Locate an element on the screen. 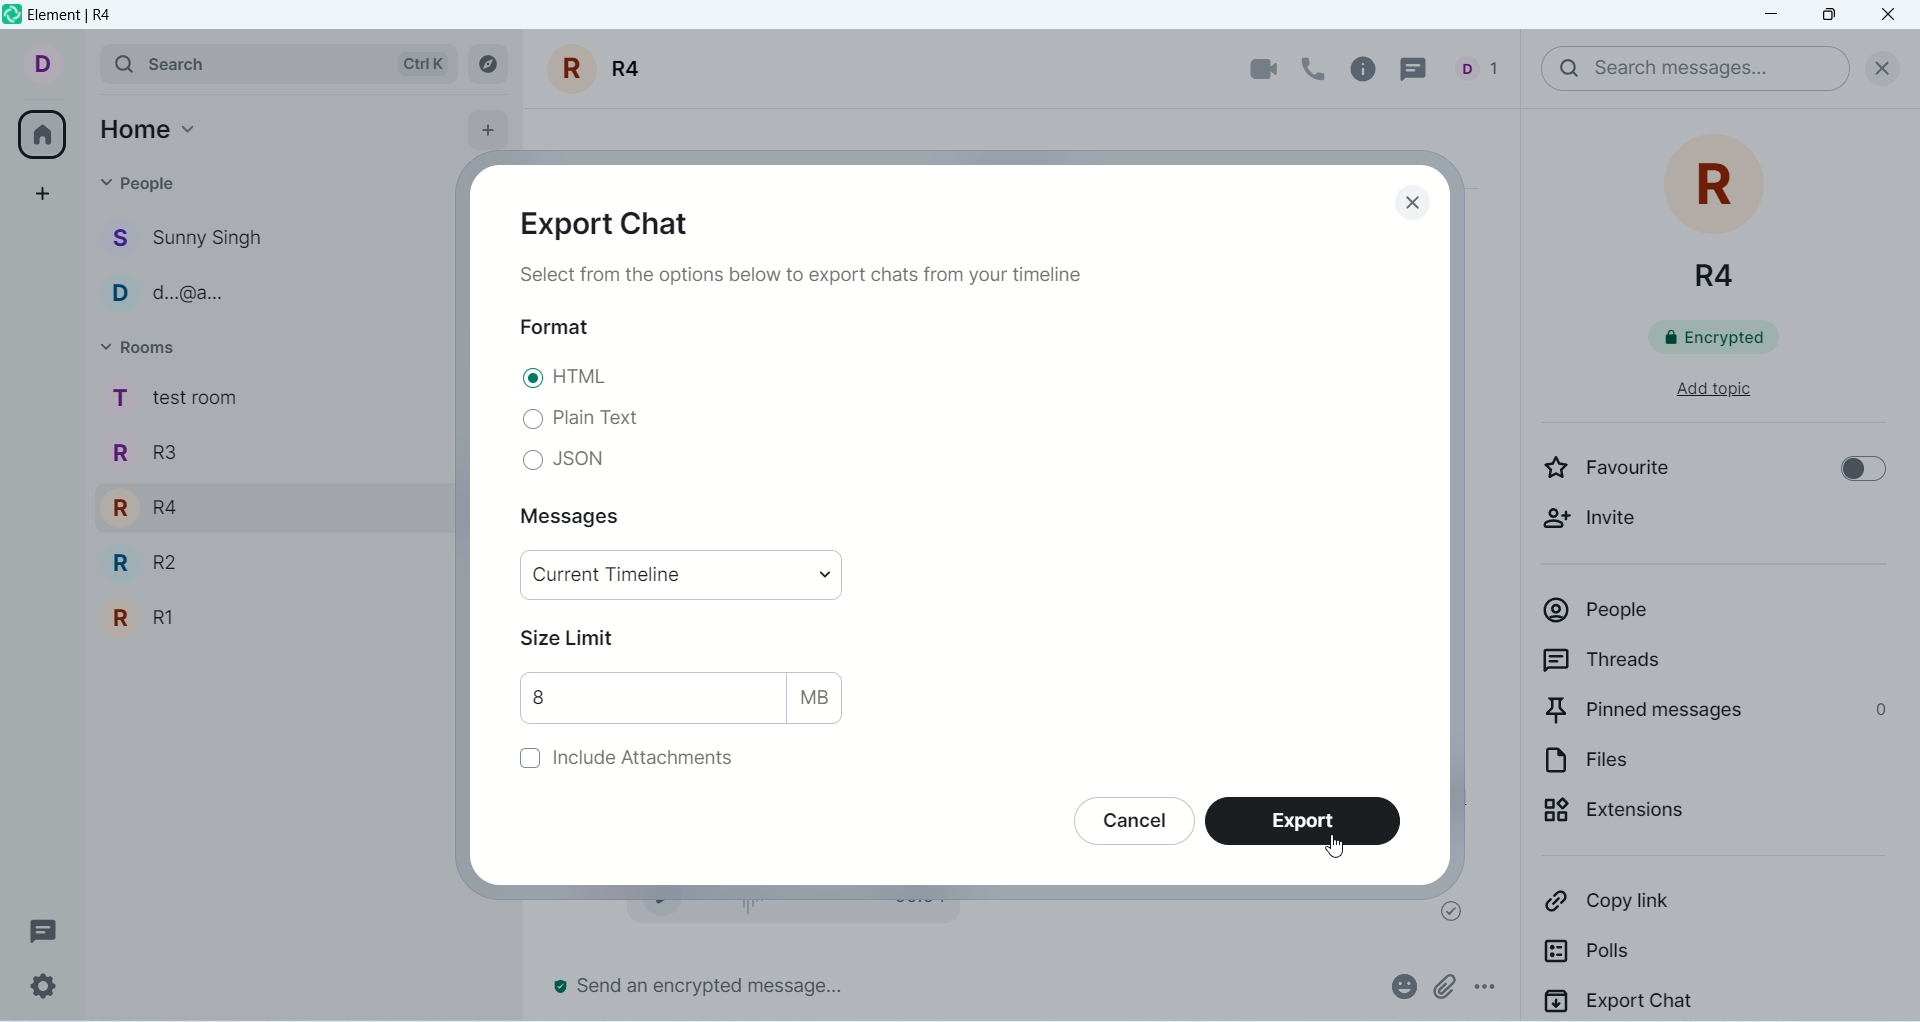 This screenshot has height=1022, width=1920. explore rooms is located at coordinates (490, 64).